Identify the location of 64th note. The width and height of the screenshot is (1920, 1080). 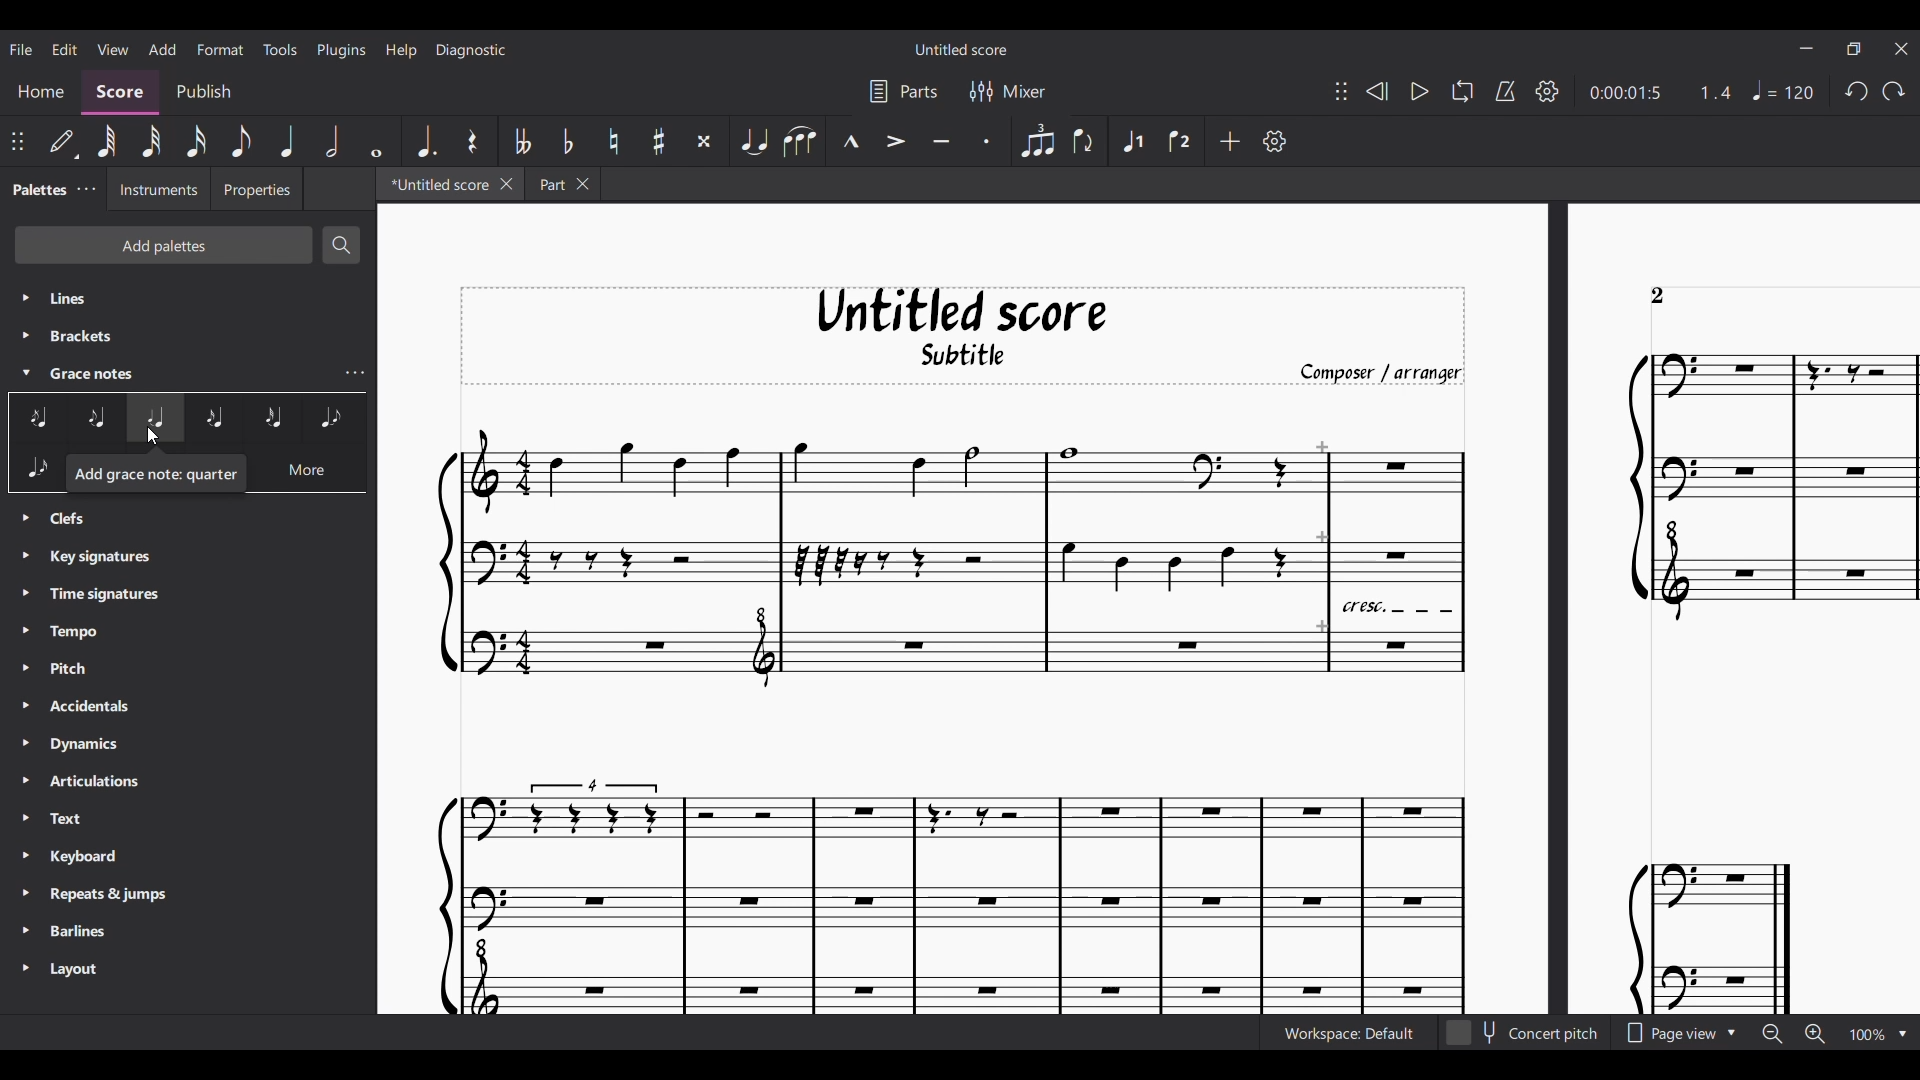
(106, 142).